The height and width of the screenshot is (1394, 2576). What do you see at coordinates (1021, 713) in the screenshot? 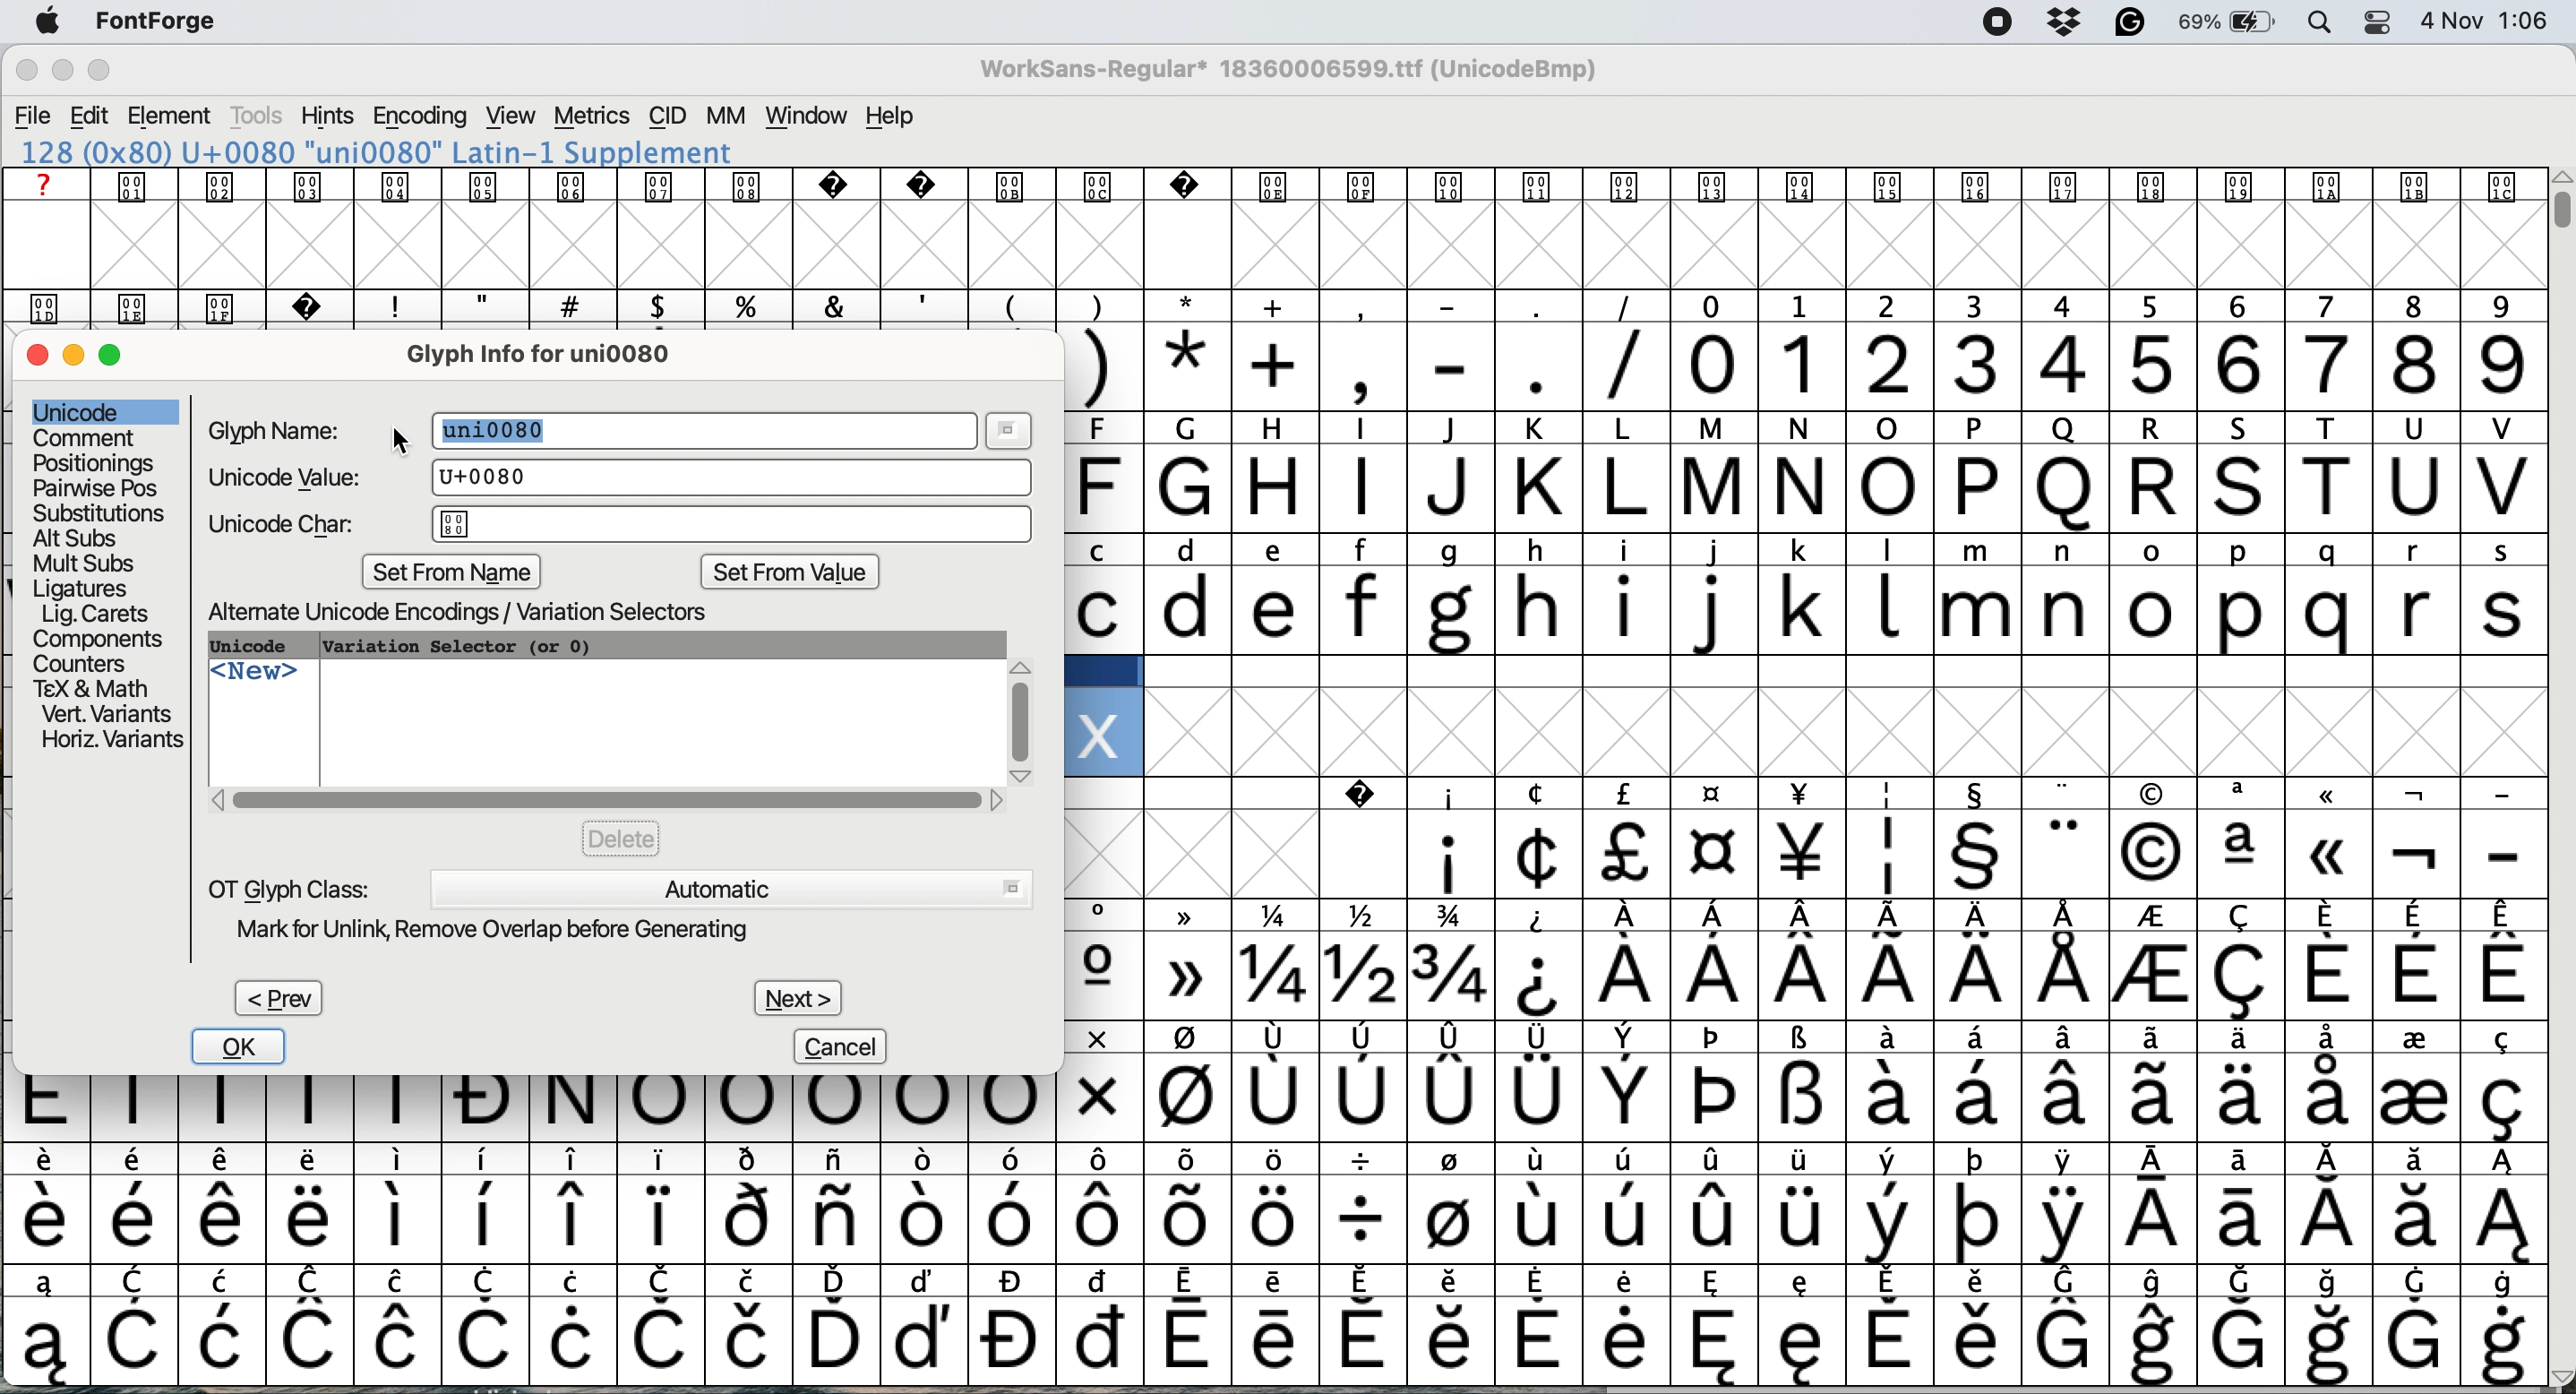
I see `vertical scroll bar` at bounding box center [1021, 713].